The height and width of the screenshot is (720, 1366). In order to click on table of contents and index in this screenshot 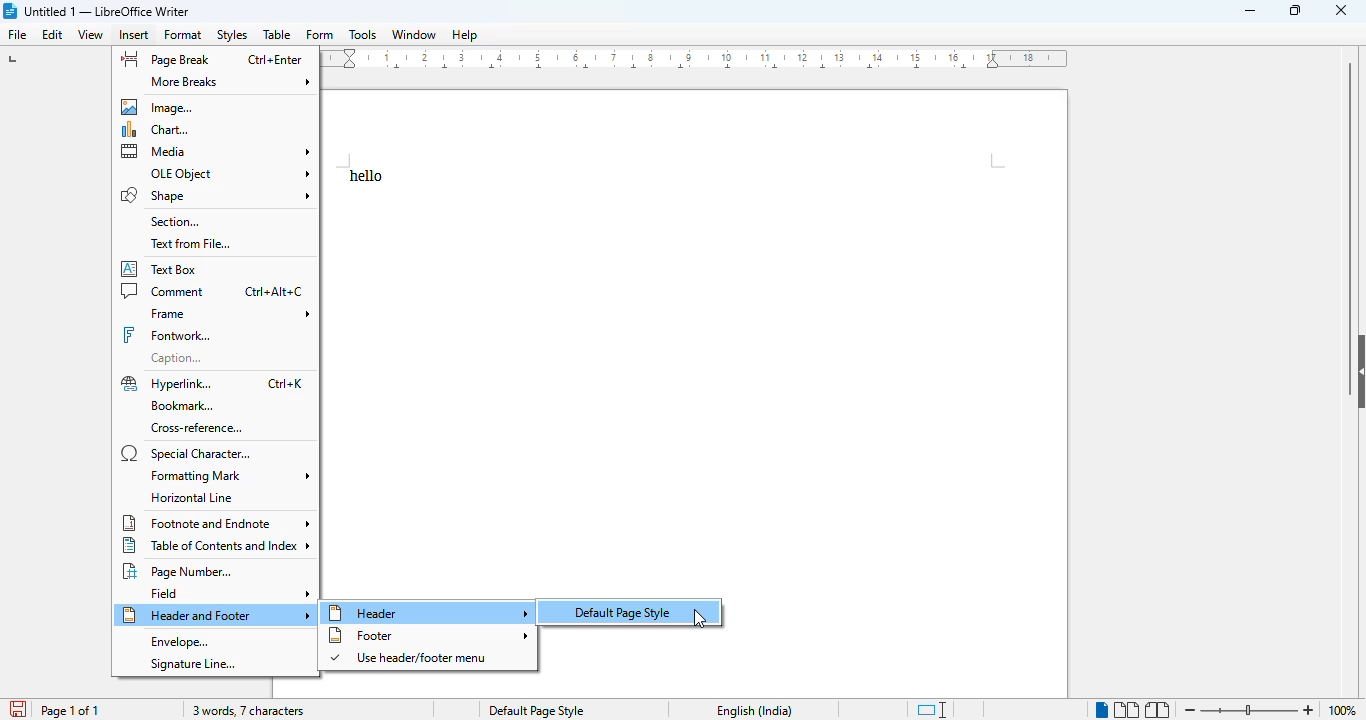, I will do `click(215, 546)`.